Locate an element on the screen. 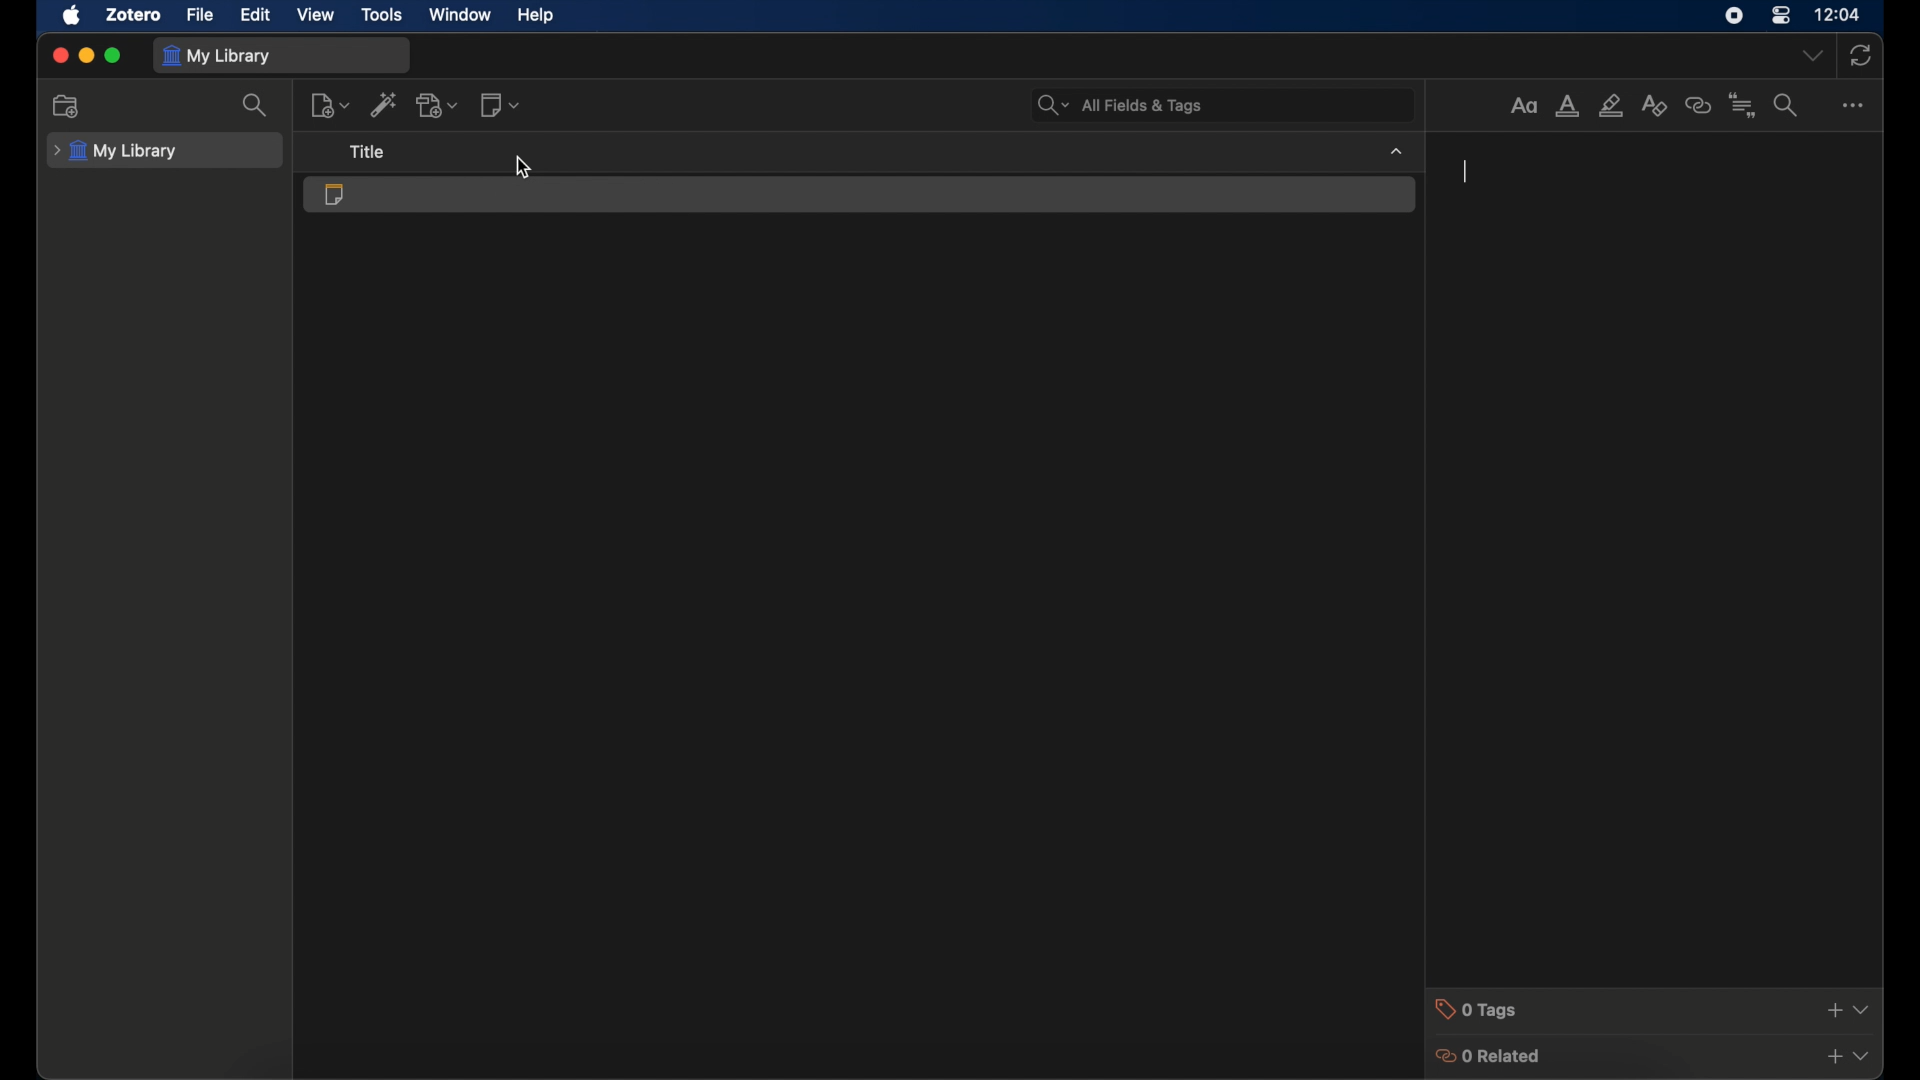 Image resolution: width=1920 pixels, height=1080 pixels. find and replace is located at coordinates (1787, 104).